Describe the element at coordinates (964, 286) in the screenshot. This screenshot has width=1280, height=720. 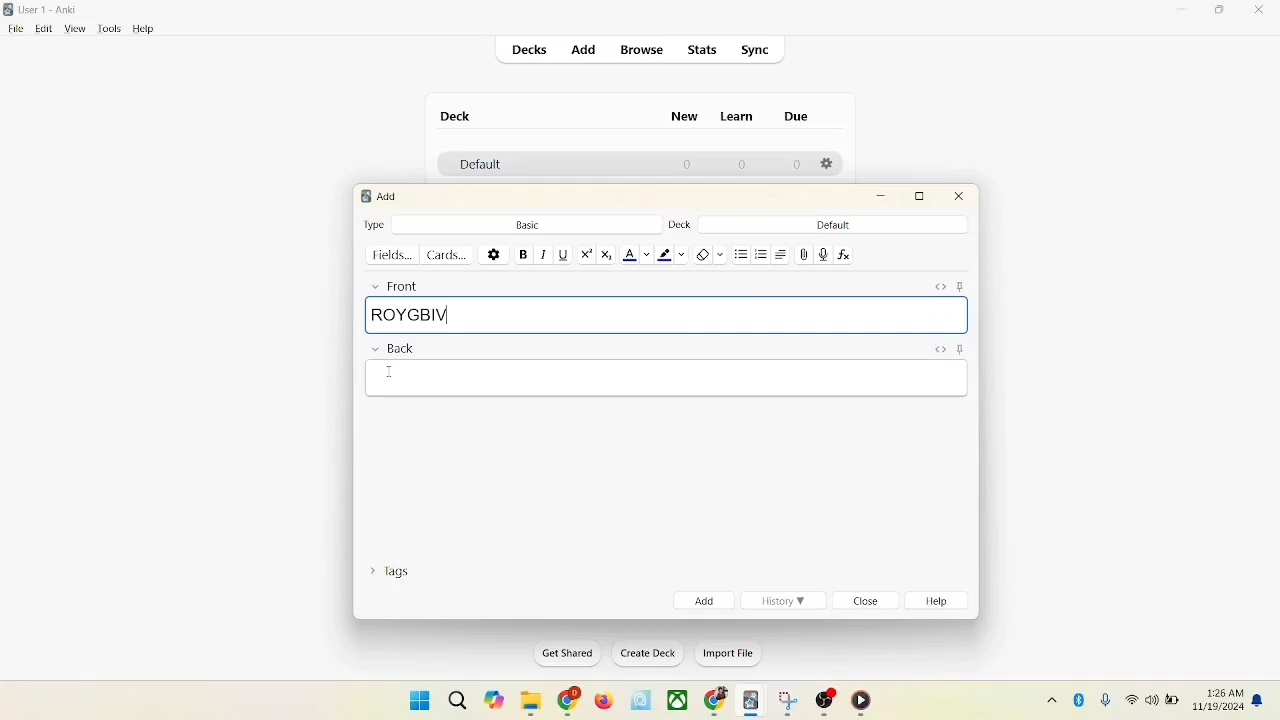
I see `sticky` at that location.